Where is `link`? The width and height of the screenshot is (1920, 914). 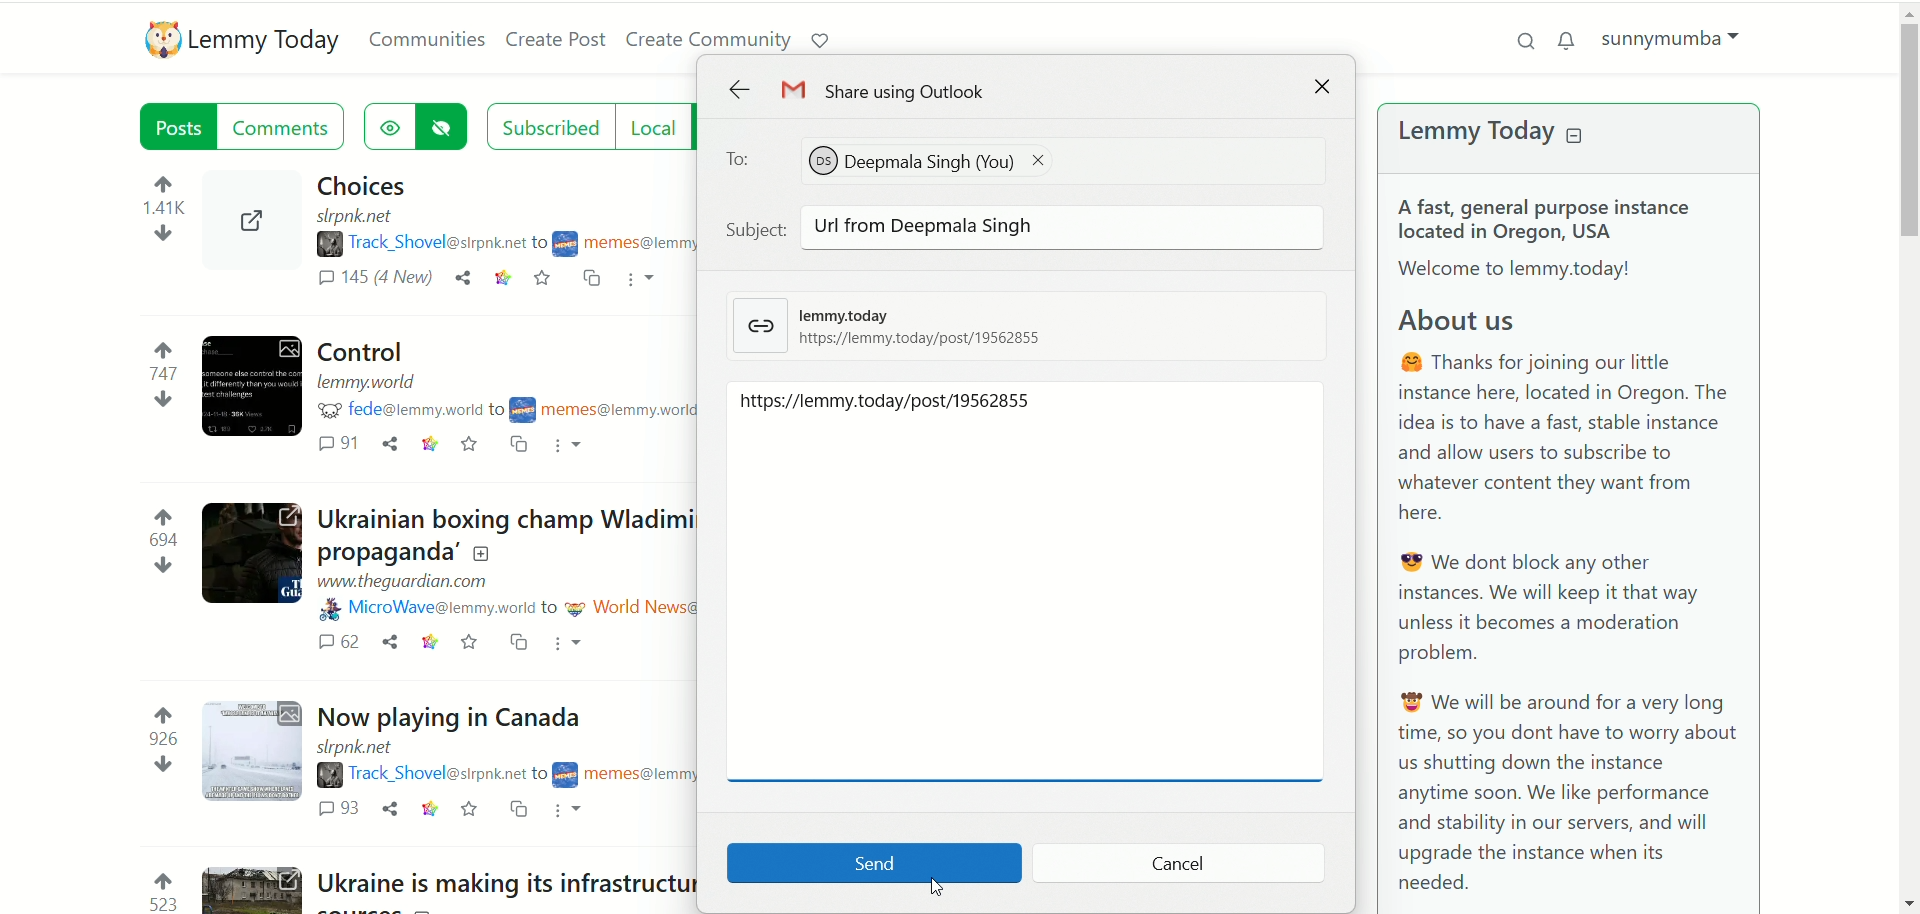
link is located at coordinates (507, 281).